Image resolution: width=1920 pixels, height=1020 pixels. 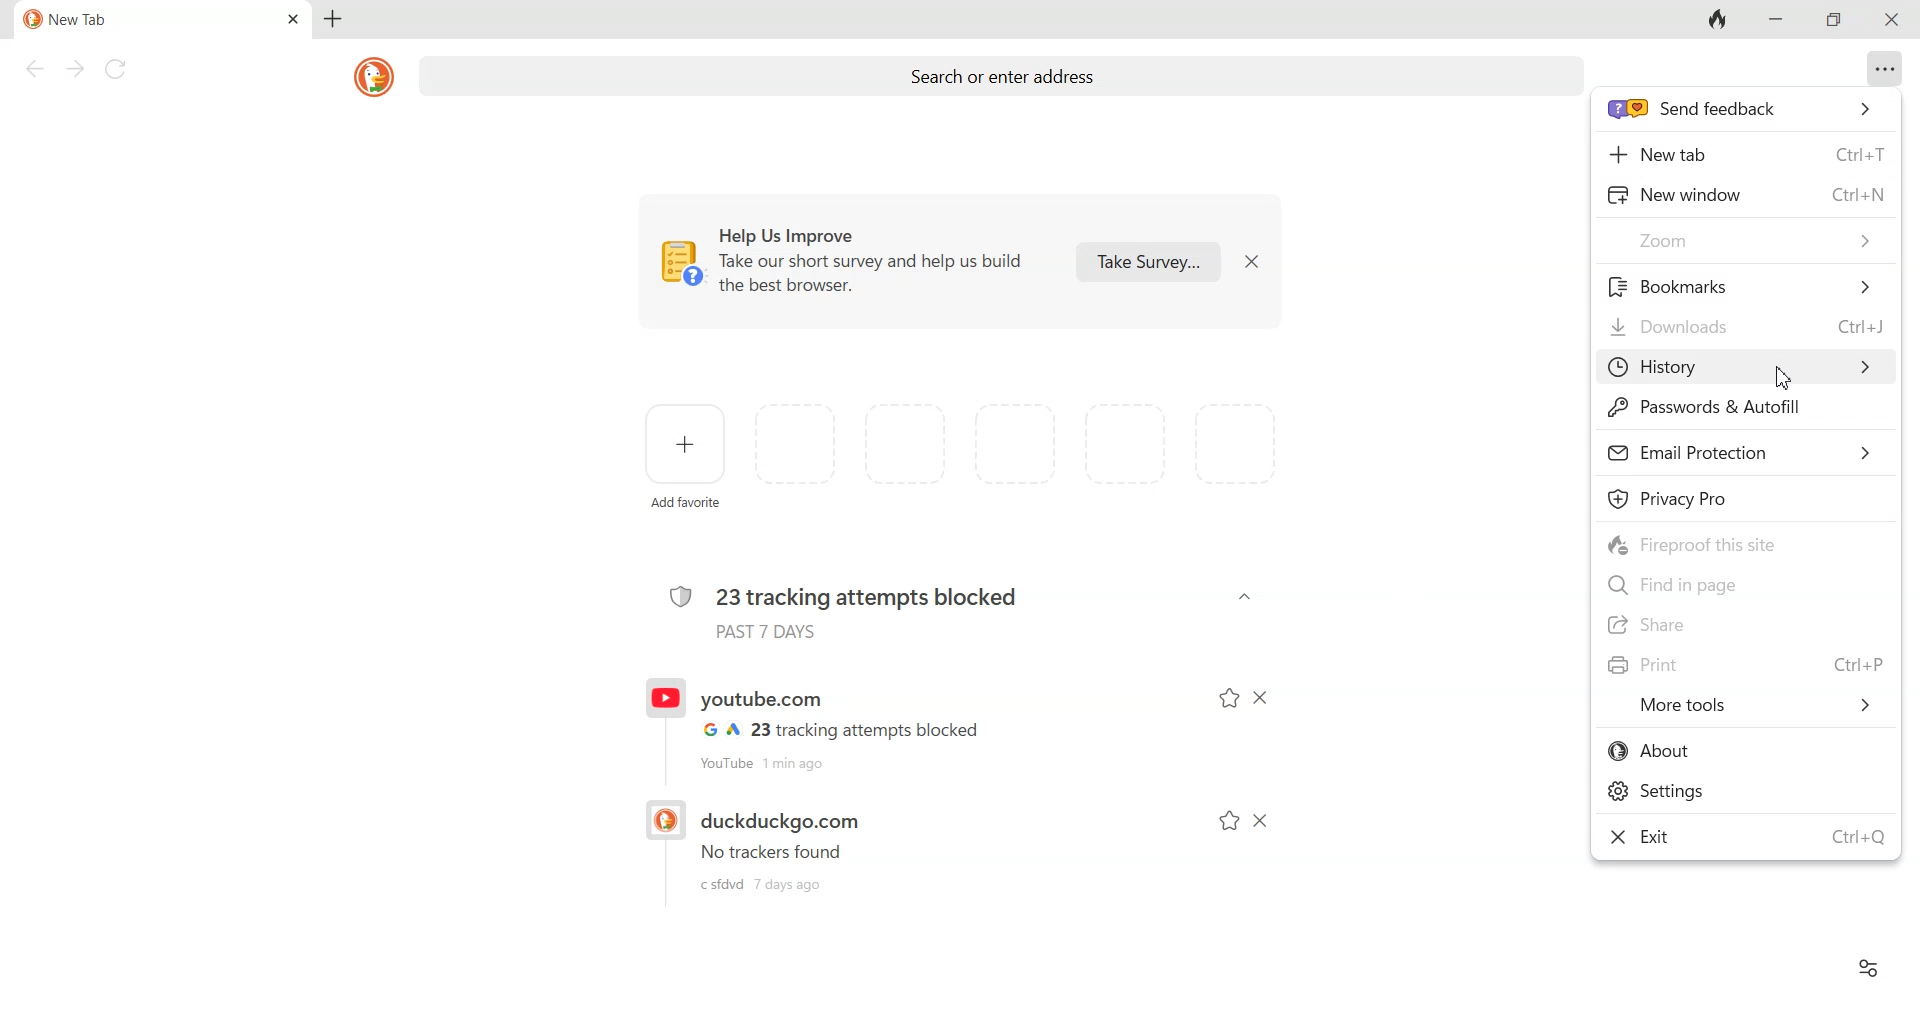 I want to click on DuckDuckGo logo, so click(x=376, y=76).